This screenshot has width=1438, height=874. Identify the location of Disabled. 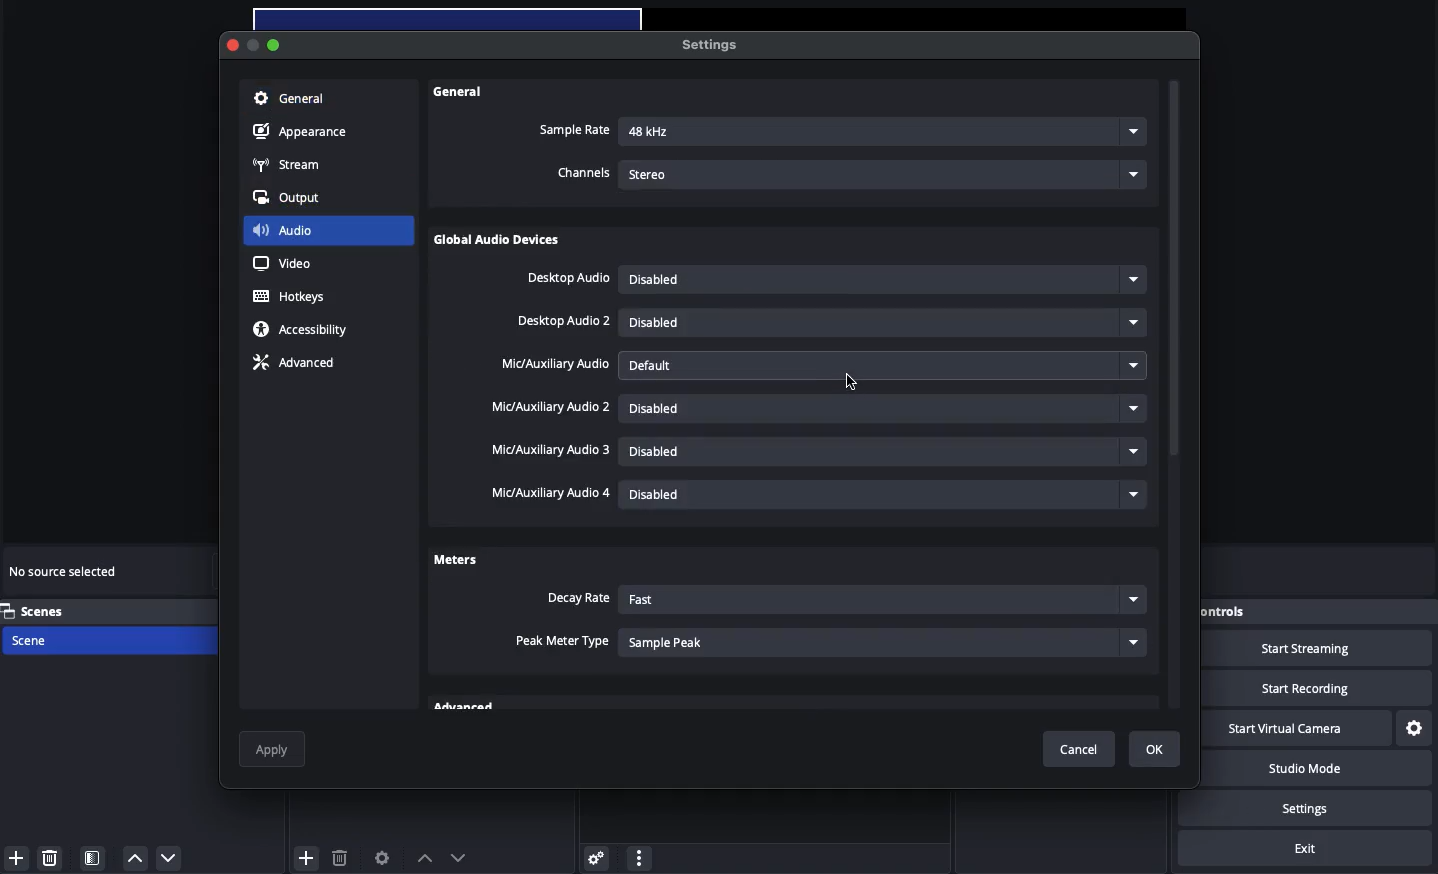
(885, 454).